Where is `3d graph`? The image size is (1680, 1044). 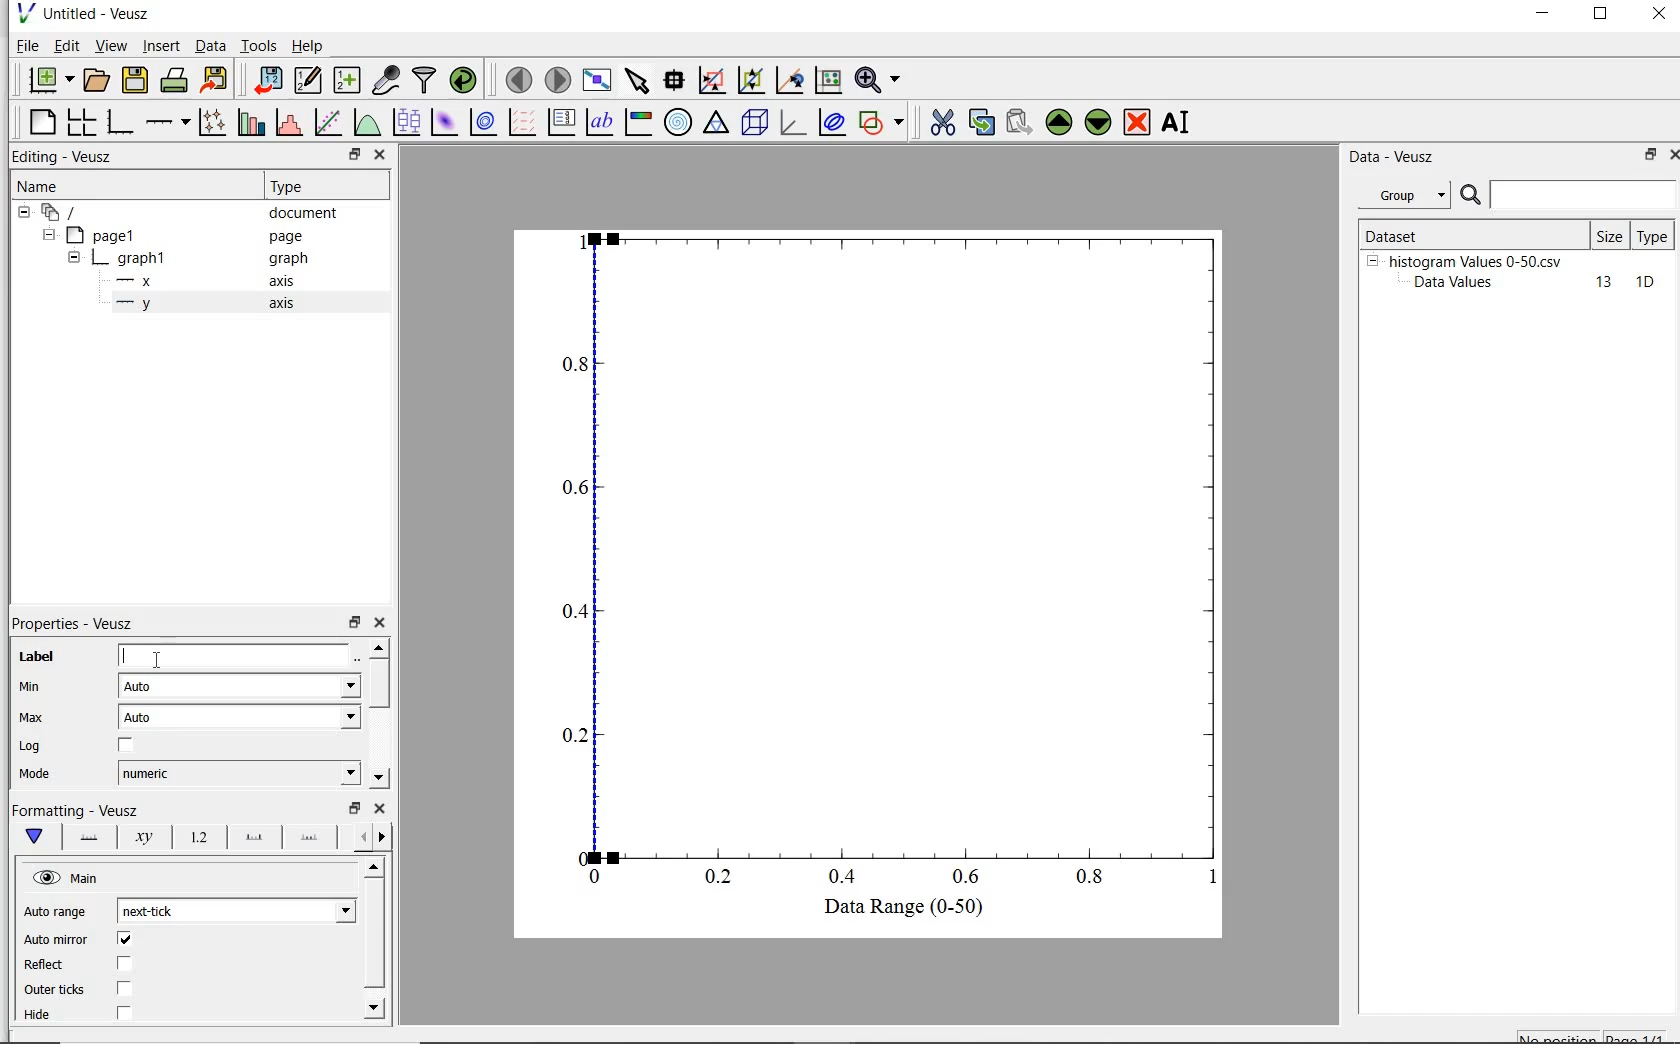
3d graph is located at coordinates (792, 123).